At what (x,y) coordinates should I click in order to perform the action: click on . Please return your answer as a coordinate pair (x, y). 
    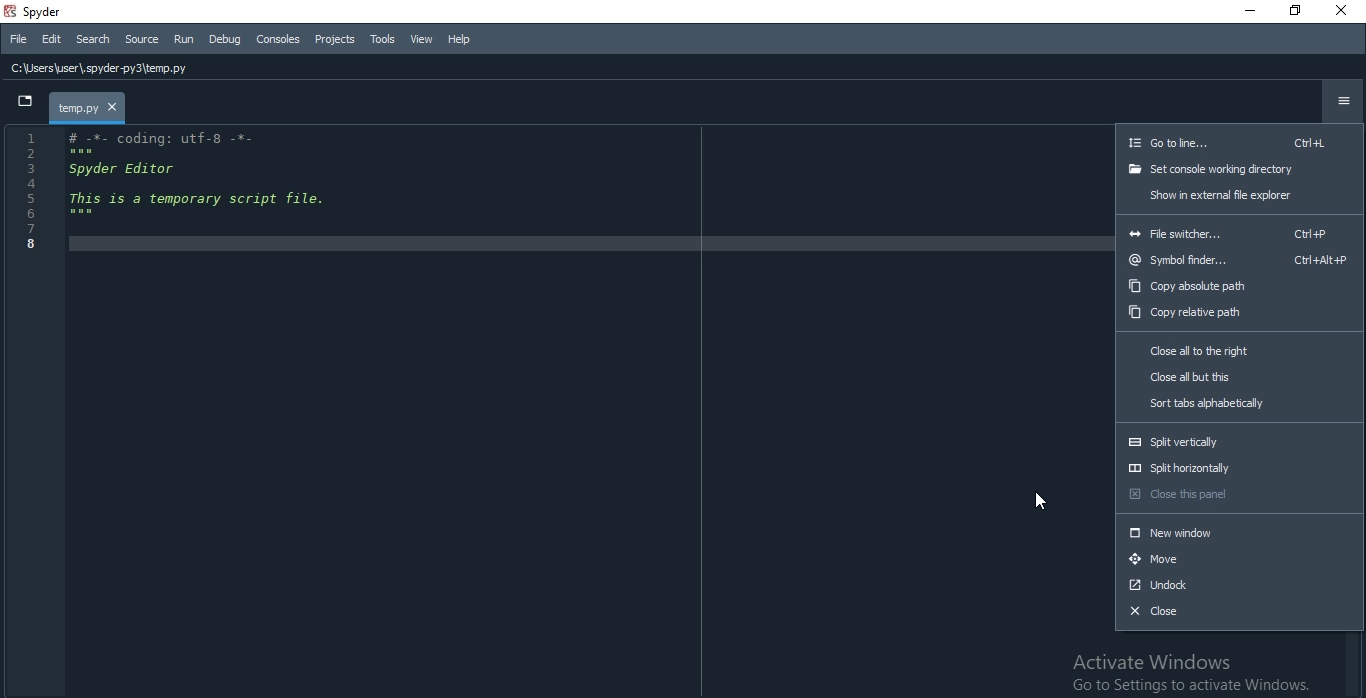
    Looking at the image, I should click on (1240, 140).